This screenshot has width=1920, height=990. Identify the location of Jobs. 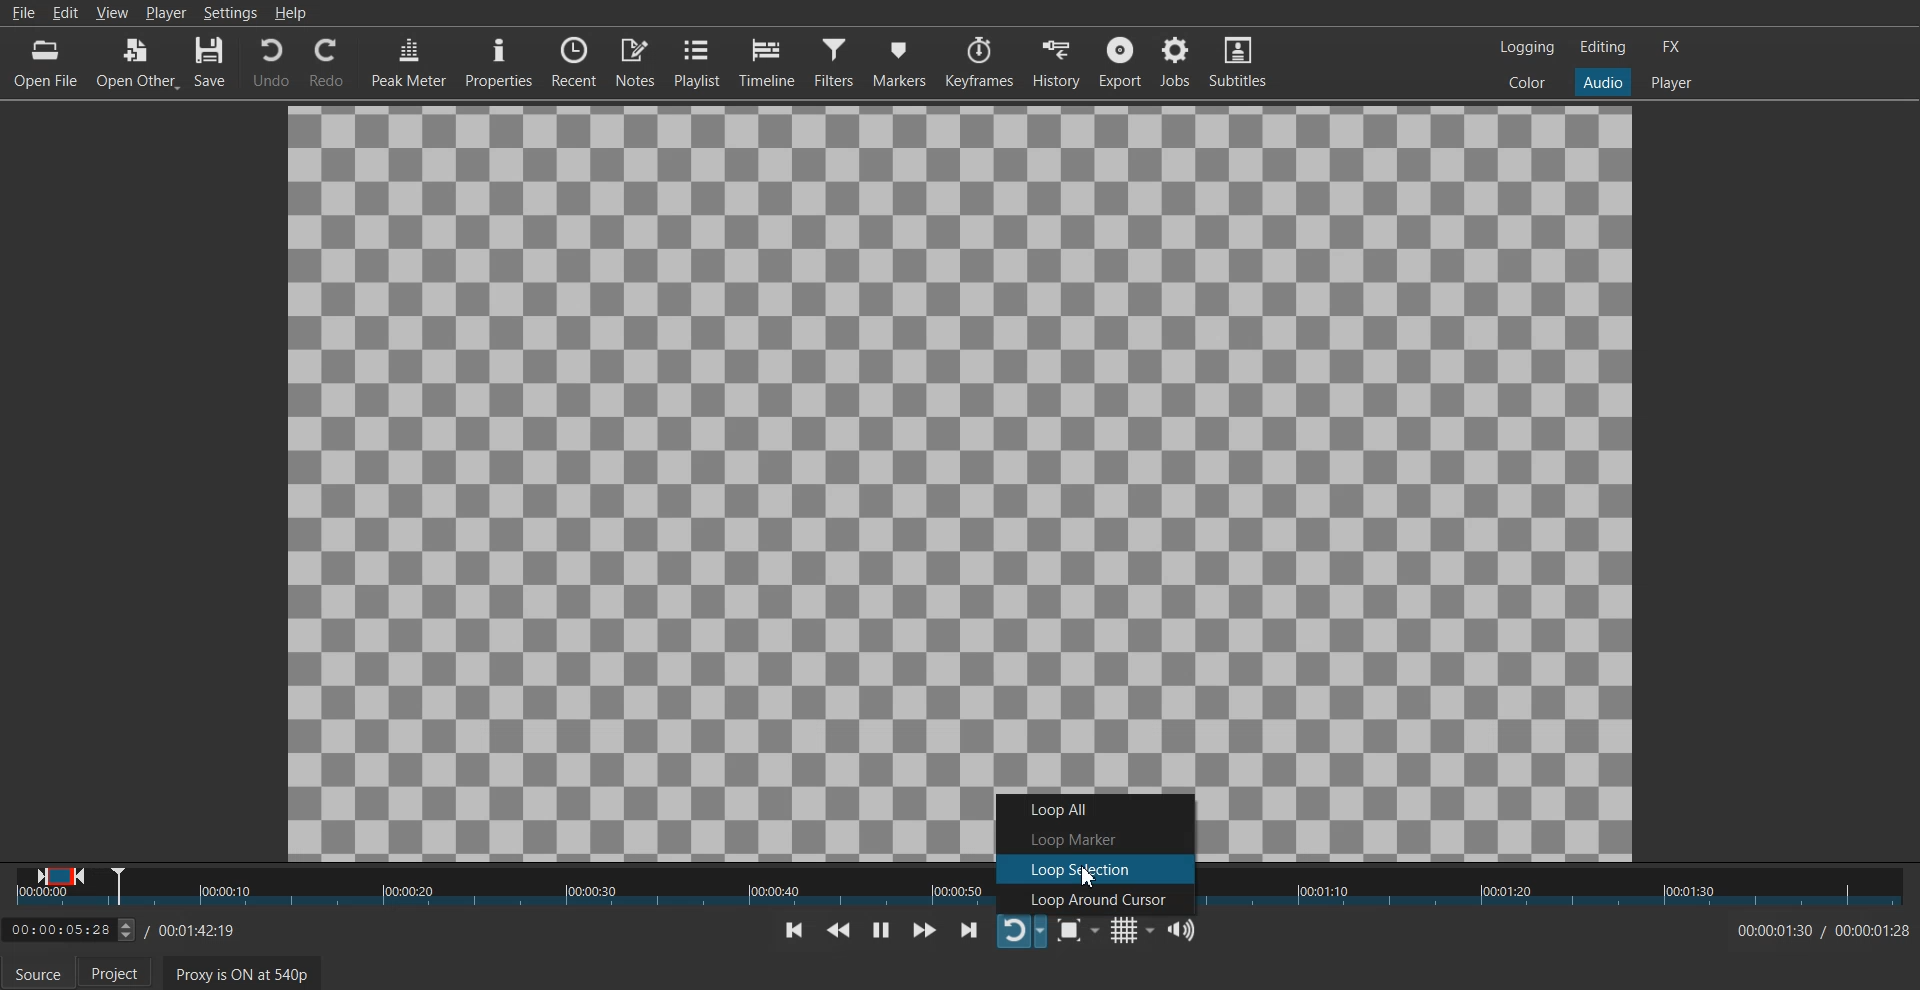
(1176, 62).